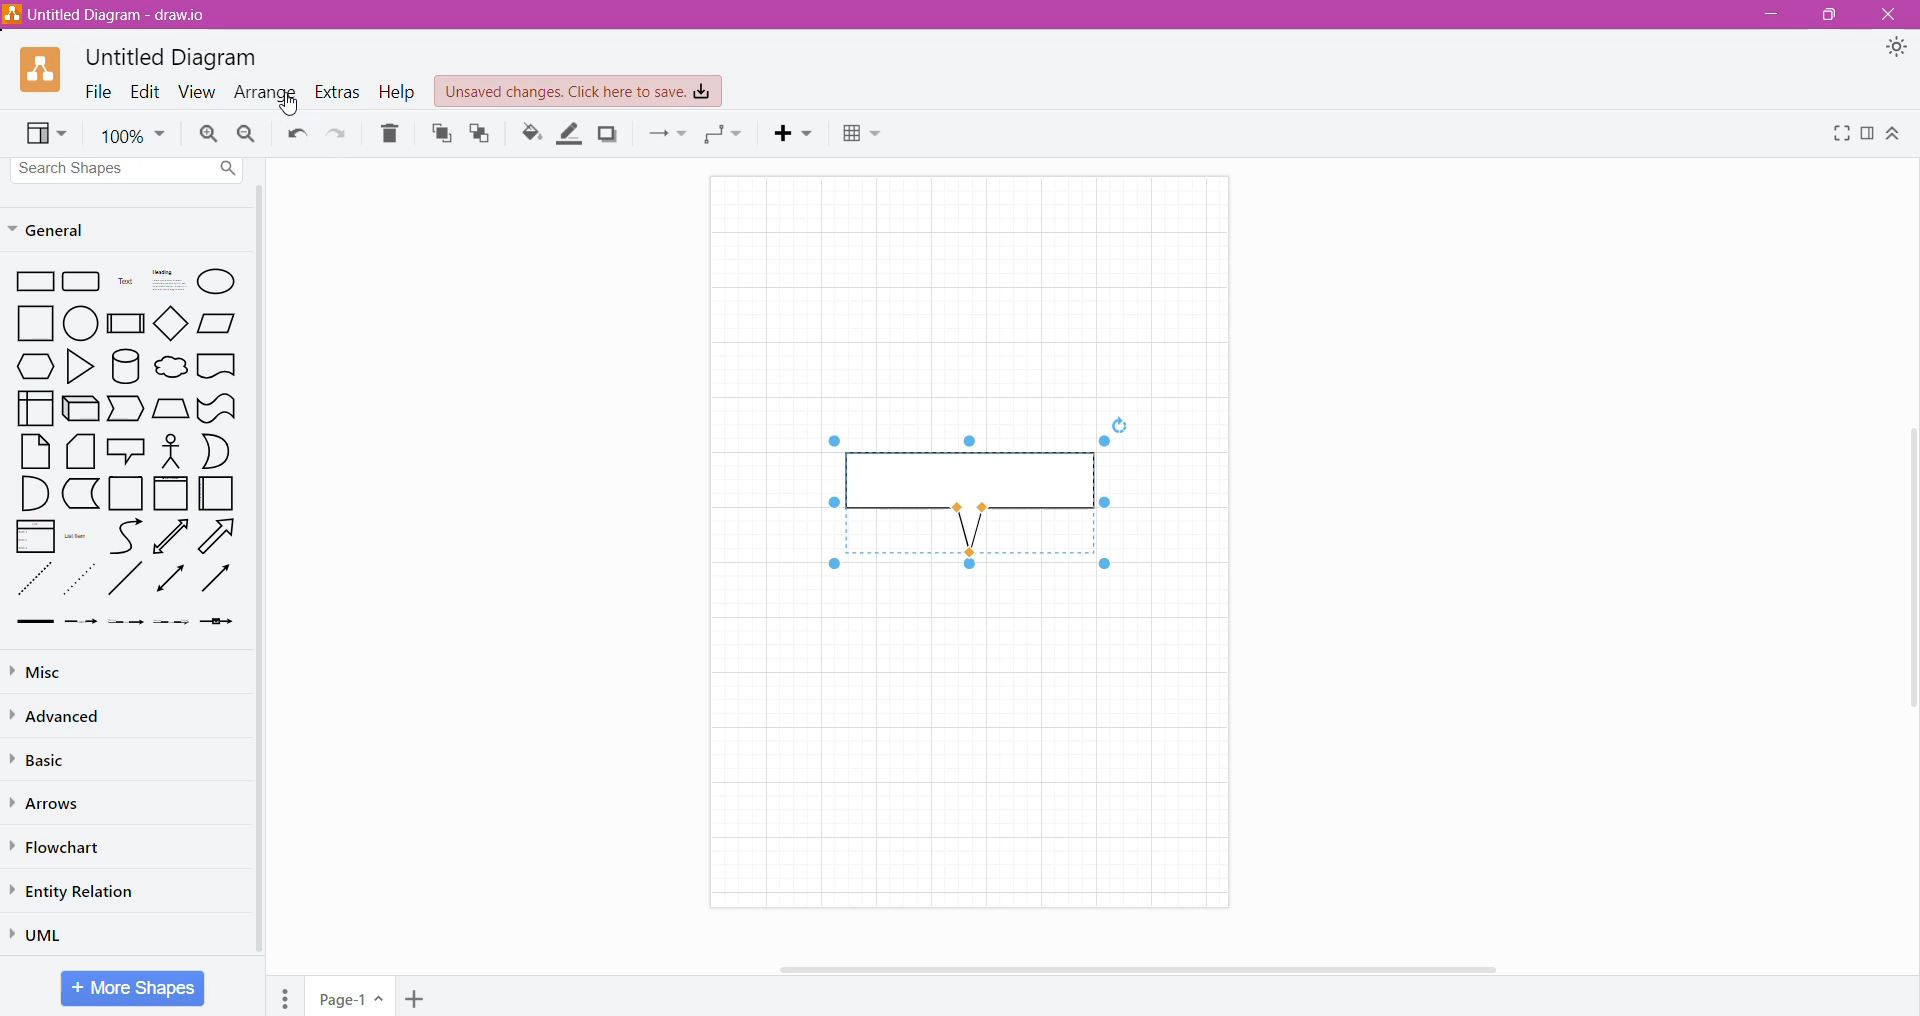 This screenshot has width=1920, height=1016. Describe the element at coordinates (579, 92) in the screenshot. I see `Unsaved Changes. Click here to save` at that location.